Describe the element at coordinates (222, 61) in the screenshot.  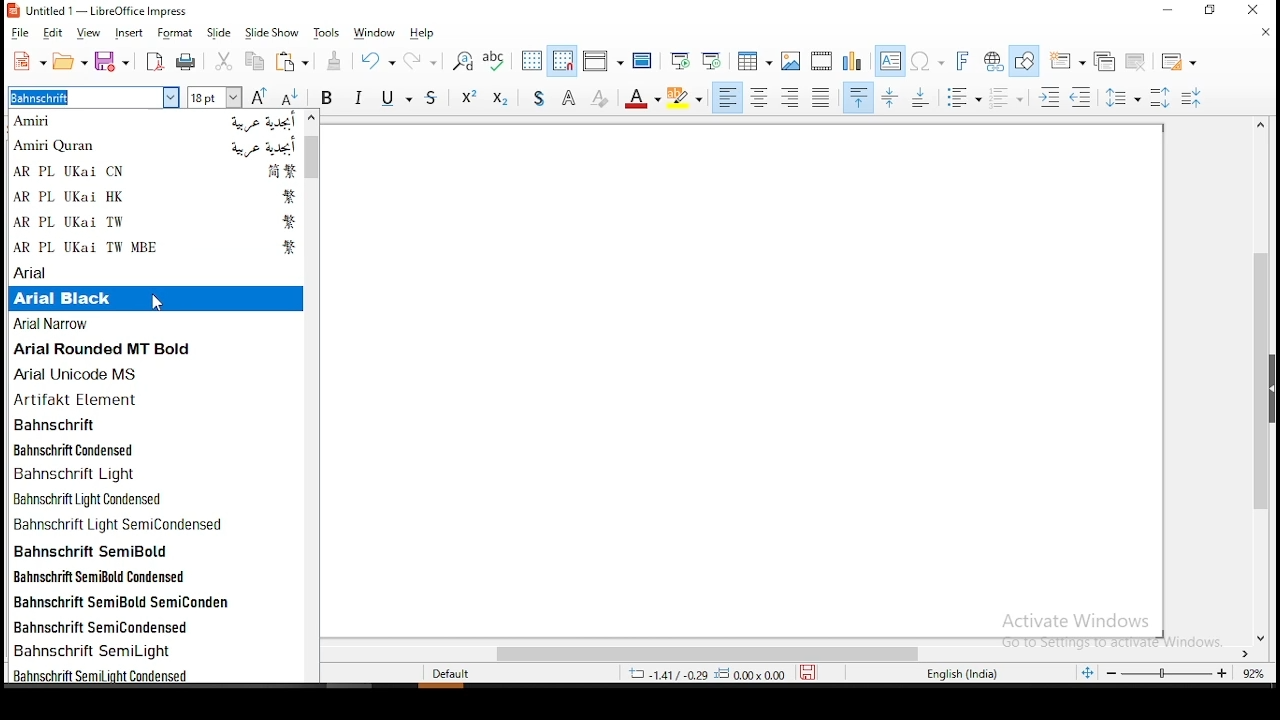
I see `cut` at that location.